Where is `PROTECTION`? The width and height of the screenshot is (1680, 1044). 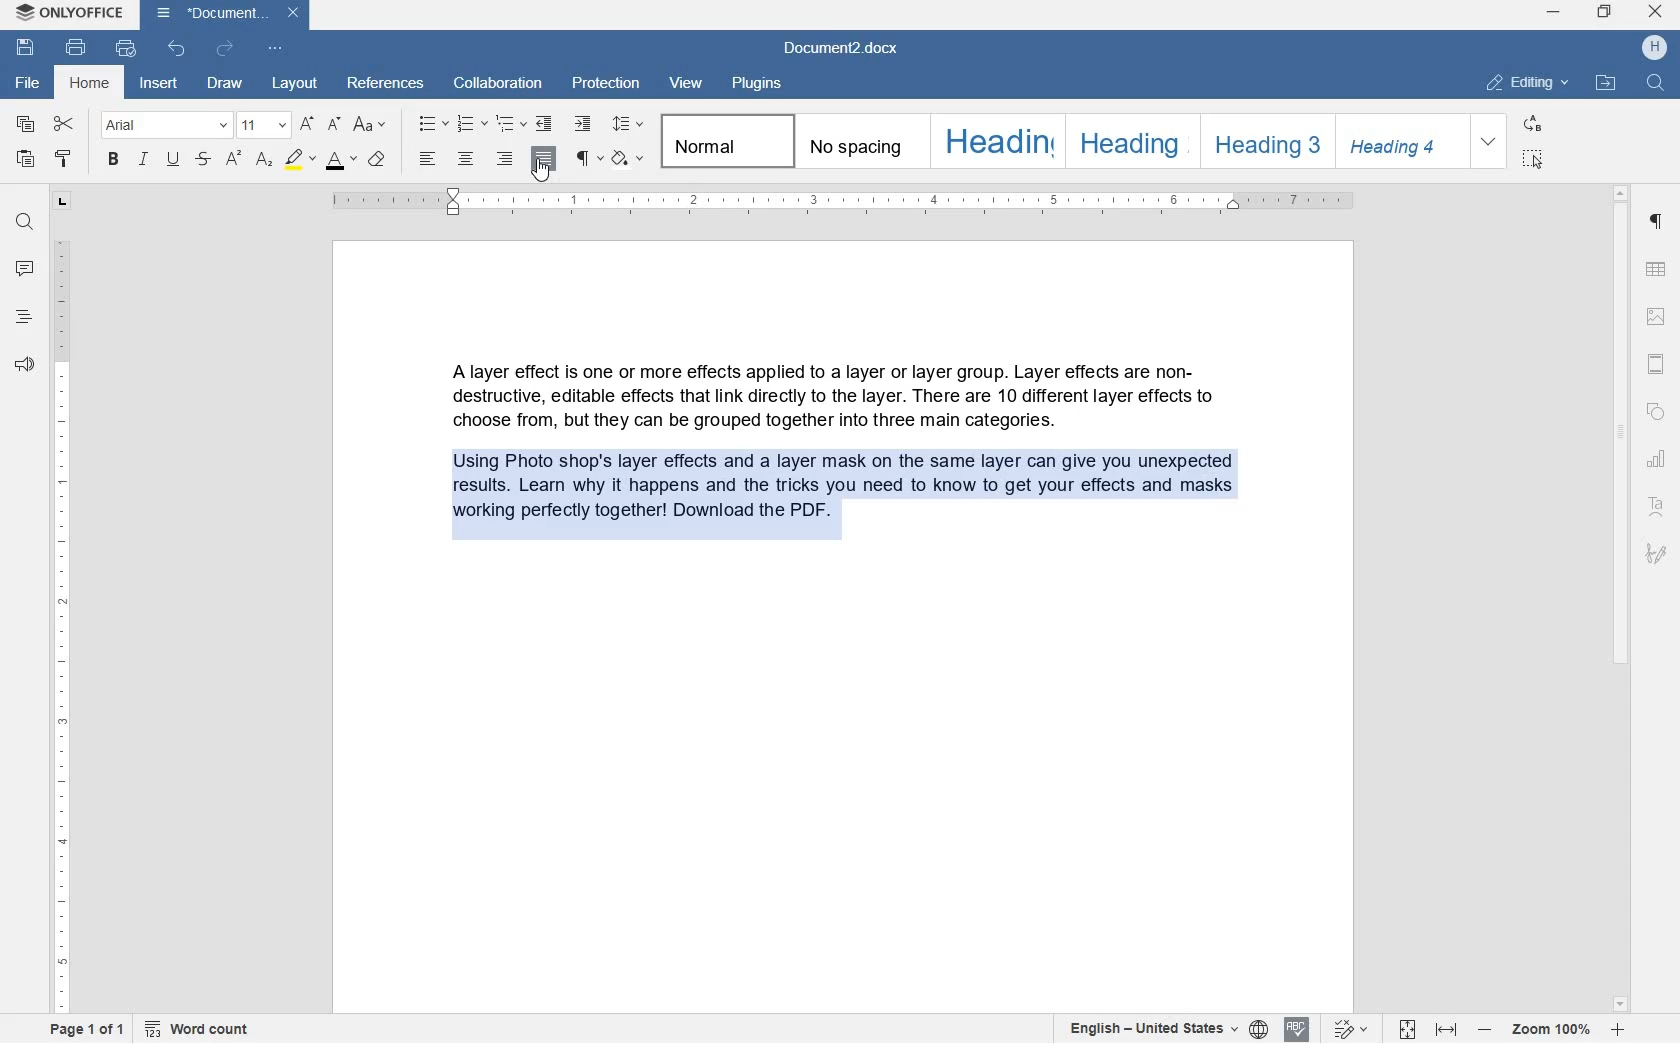
PROTECTION is located at coordinates (606, 84).